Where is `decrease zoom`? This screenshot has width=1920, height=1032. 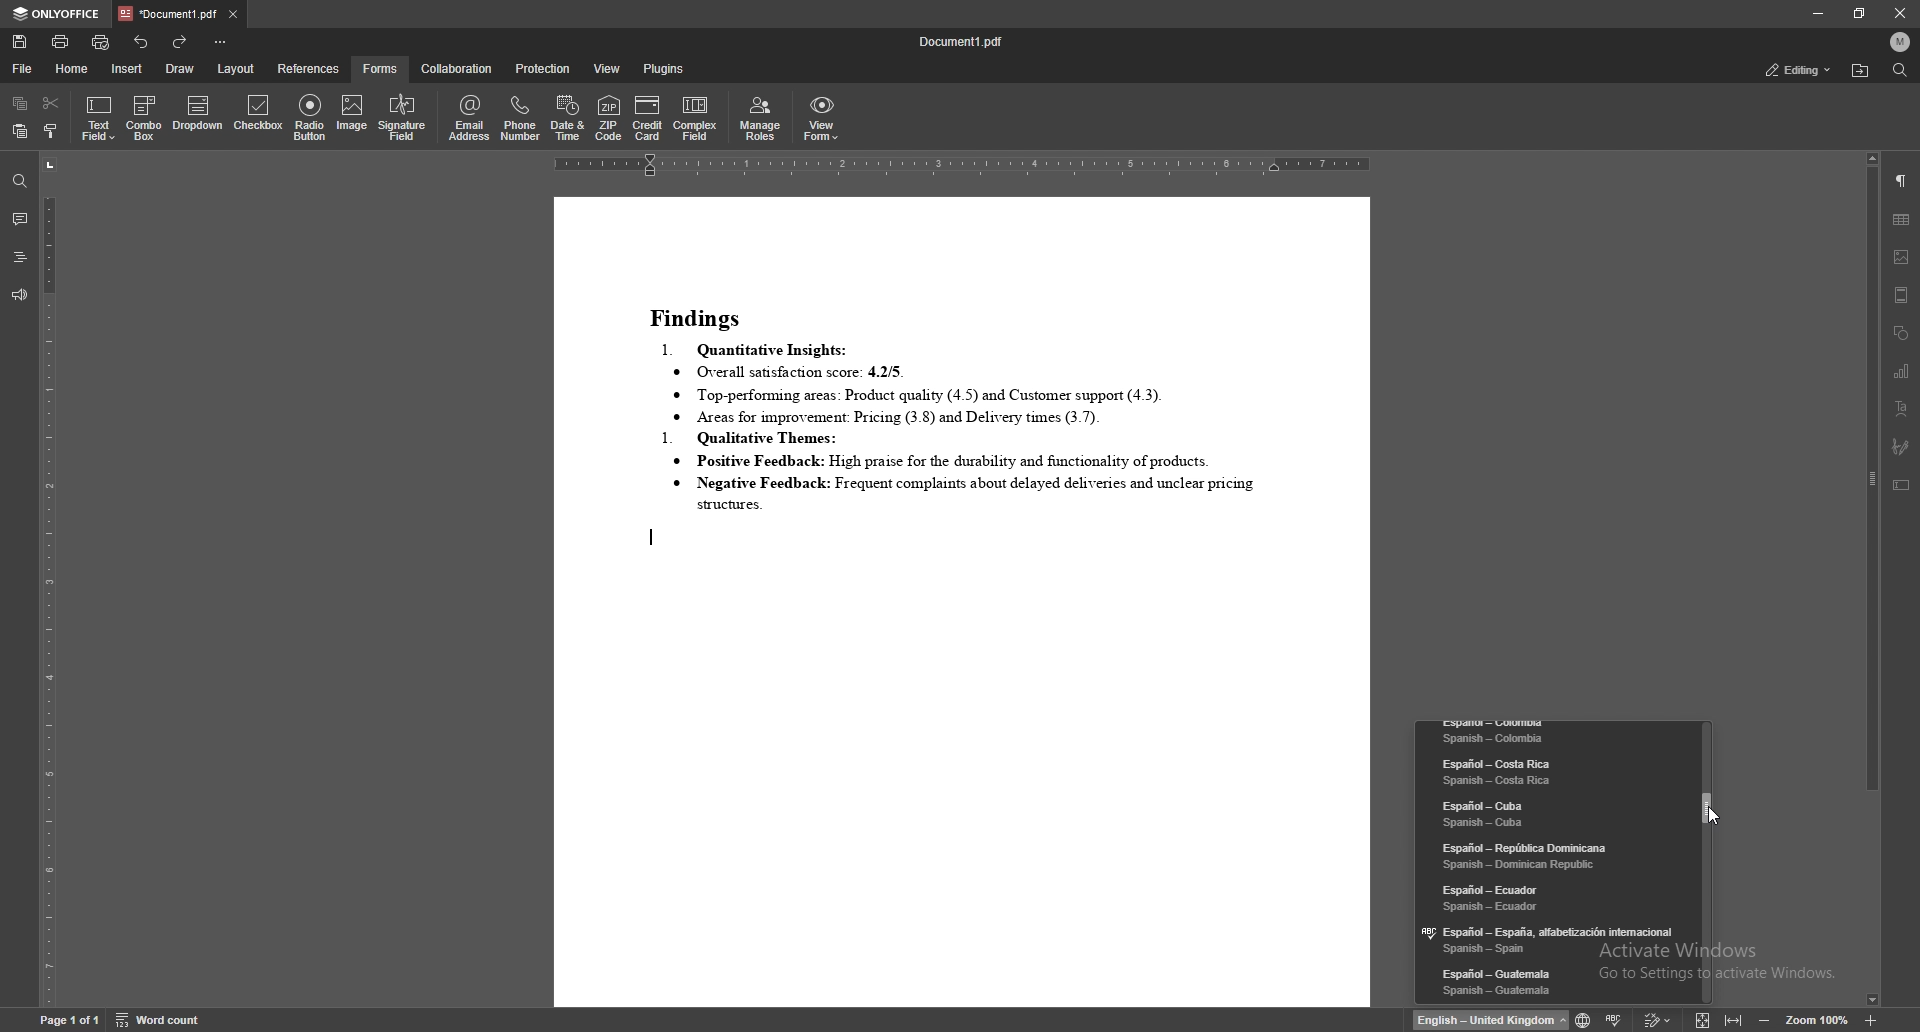 decrease zoom is located at coordinates (1763, 1019).